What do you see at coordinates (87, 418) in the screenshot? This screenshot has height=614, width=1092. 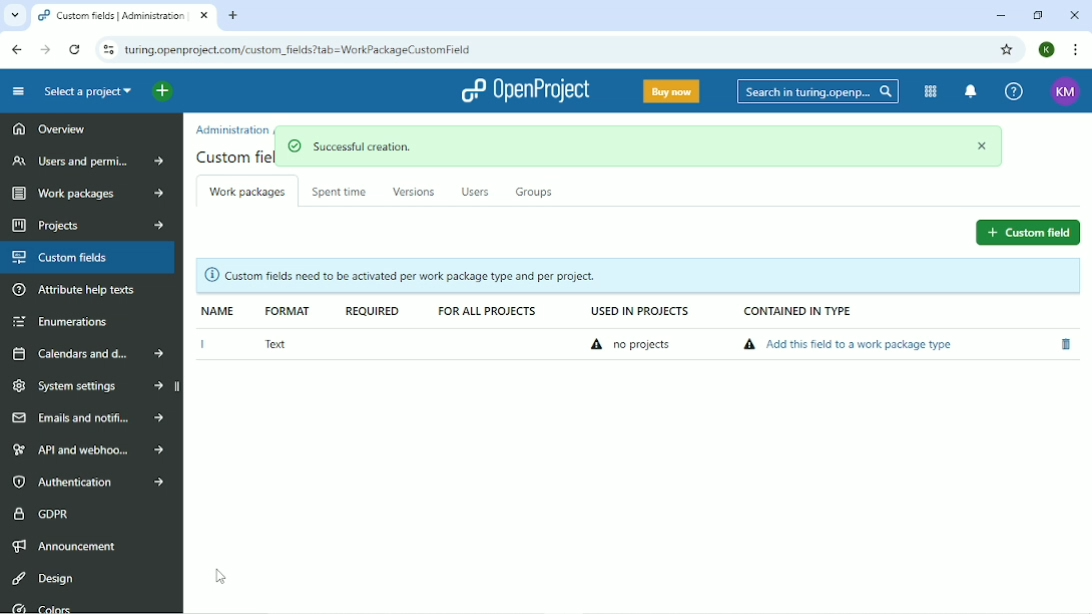 I see `Emails and notifications` at bounding box center [87, 418].